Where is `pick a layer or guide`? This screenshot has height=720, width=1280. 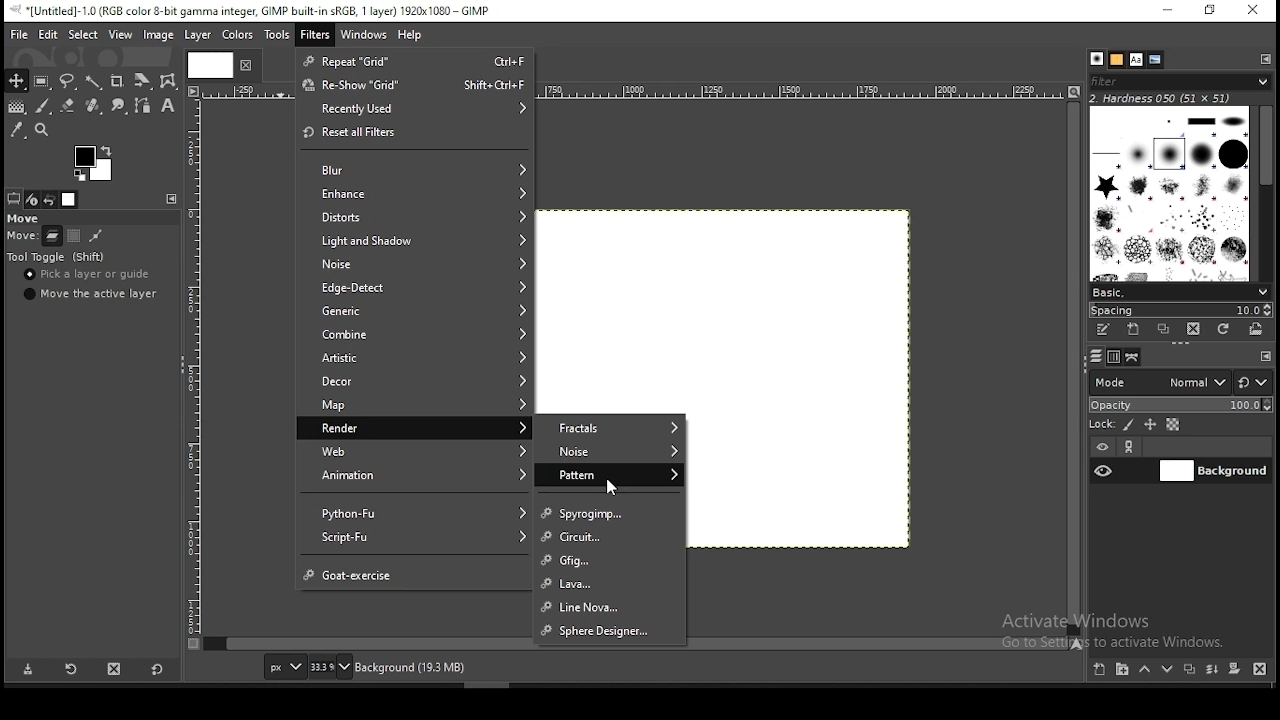
pick a layer or guide is located at coordinates (87, 275).